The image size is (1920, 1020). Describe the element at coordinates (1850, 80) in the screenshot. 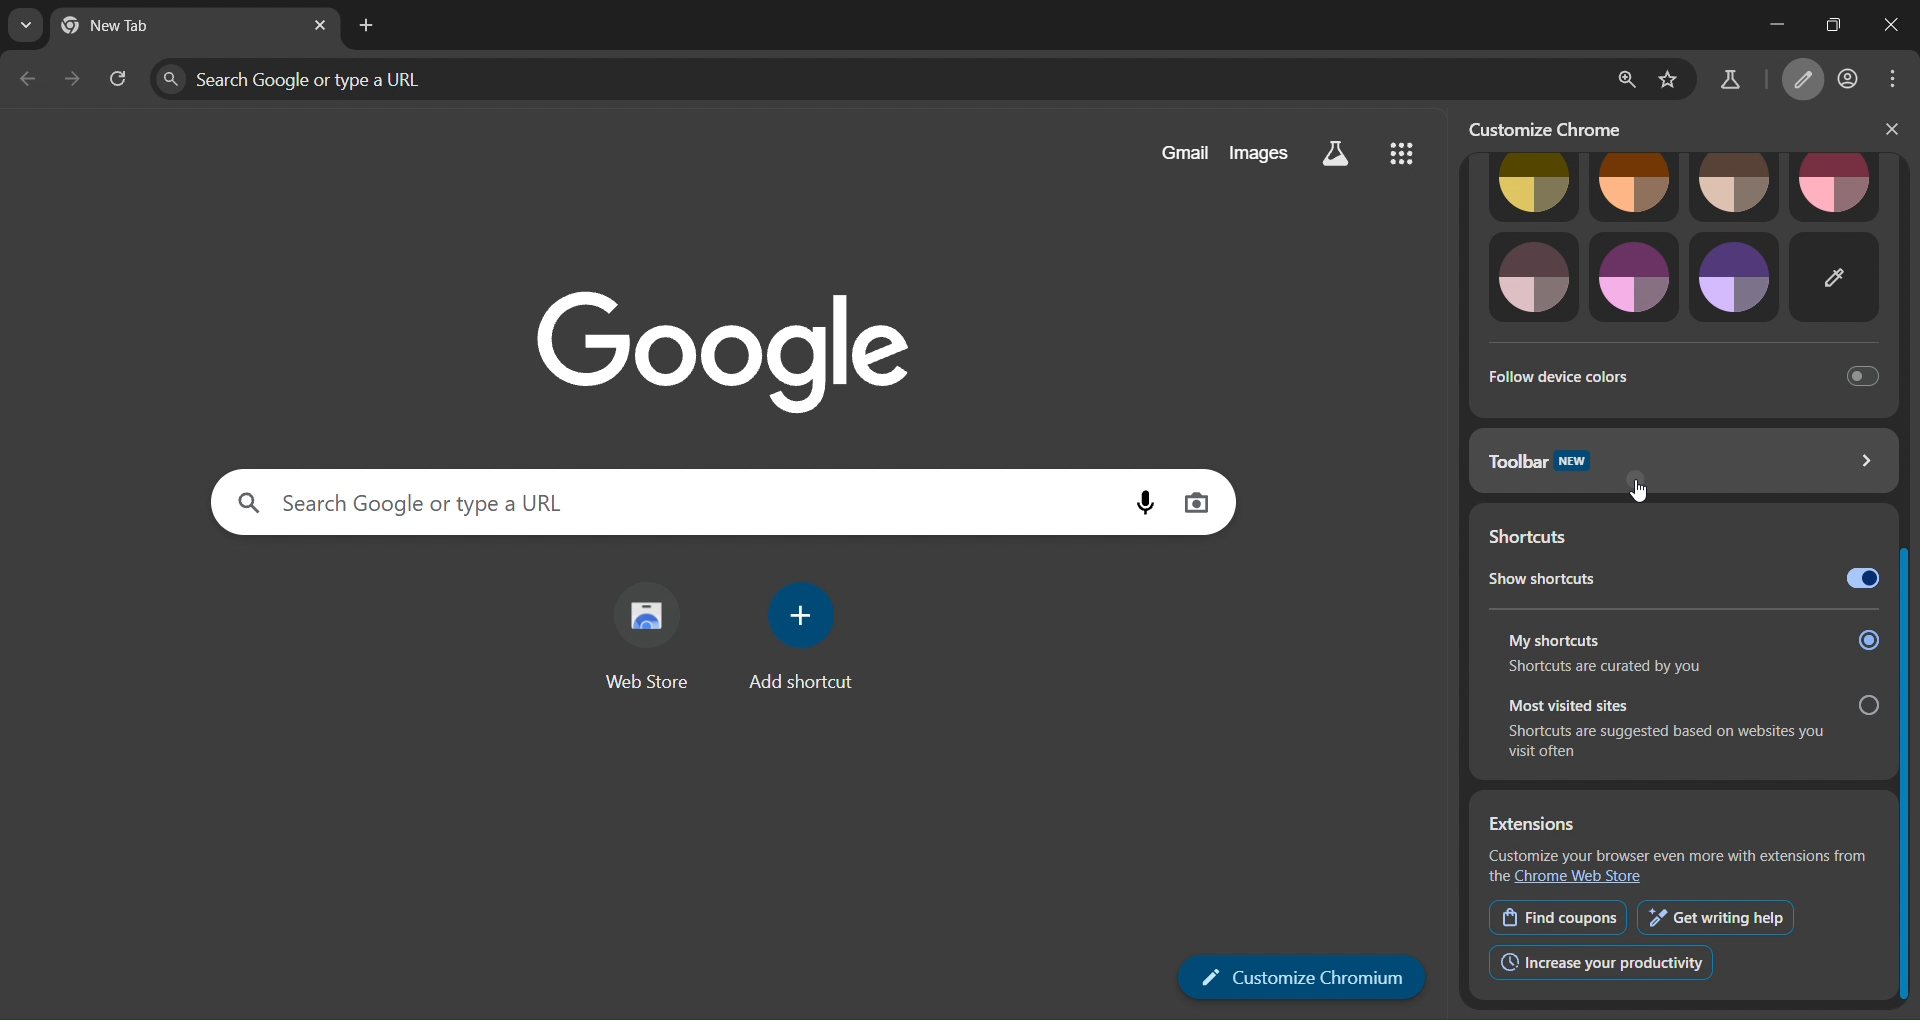

I see `account` at that location.